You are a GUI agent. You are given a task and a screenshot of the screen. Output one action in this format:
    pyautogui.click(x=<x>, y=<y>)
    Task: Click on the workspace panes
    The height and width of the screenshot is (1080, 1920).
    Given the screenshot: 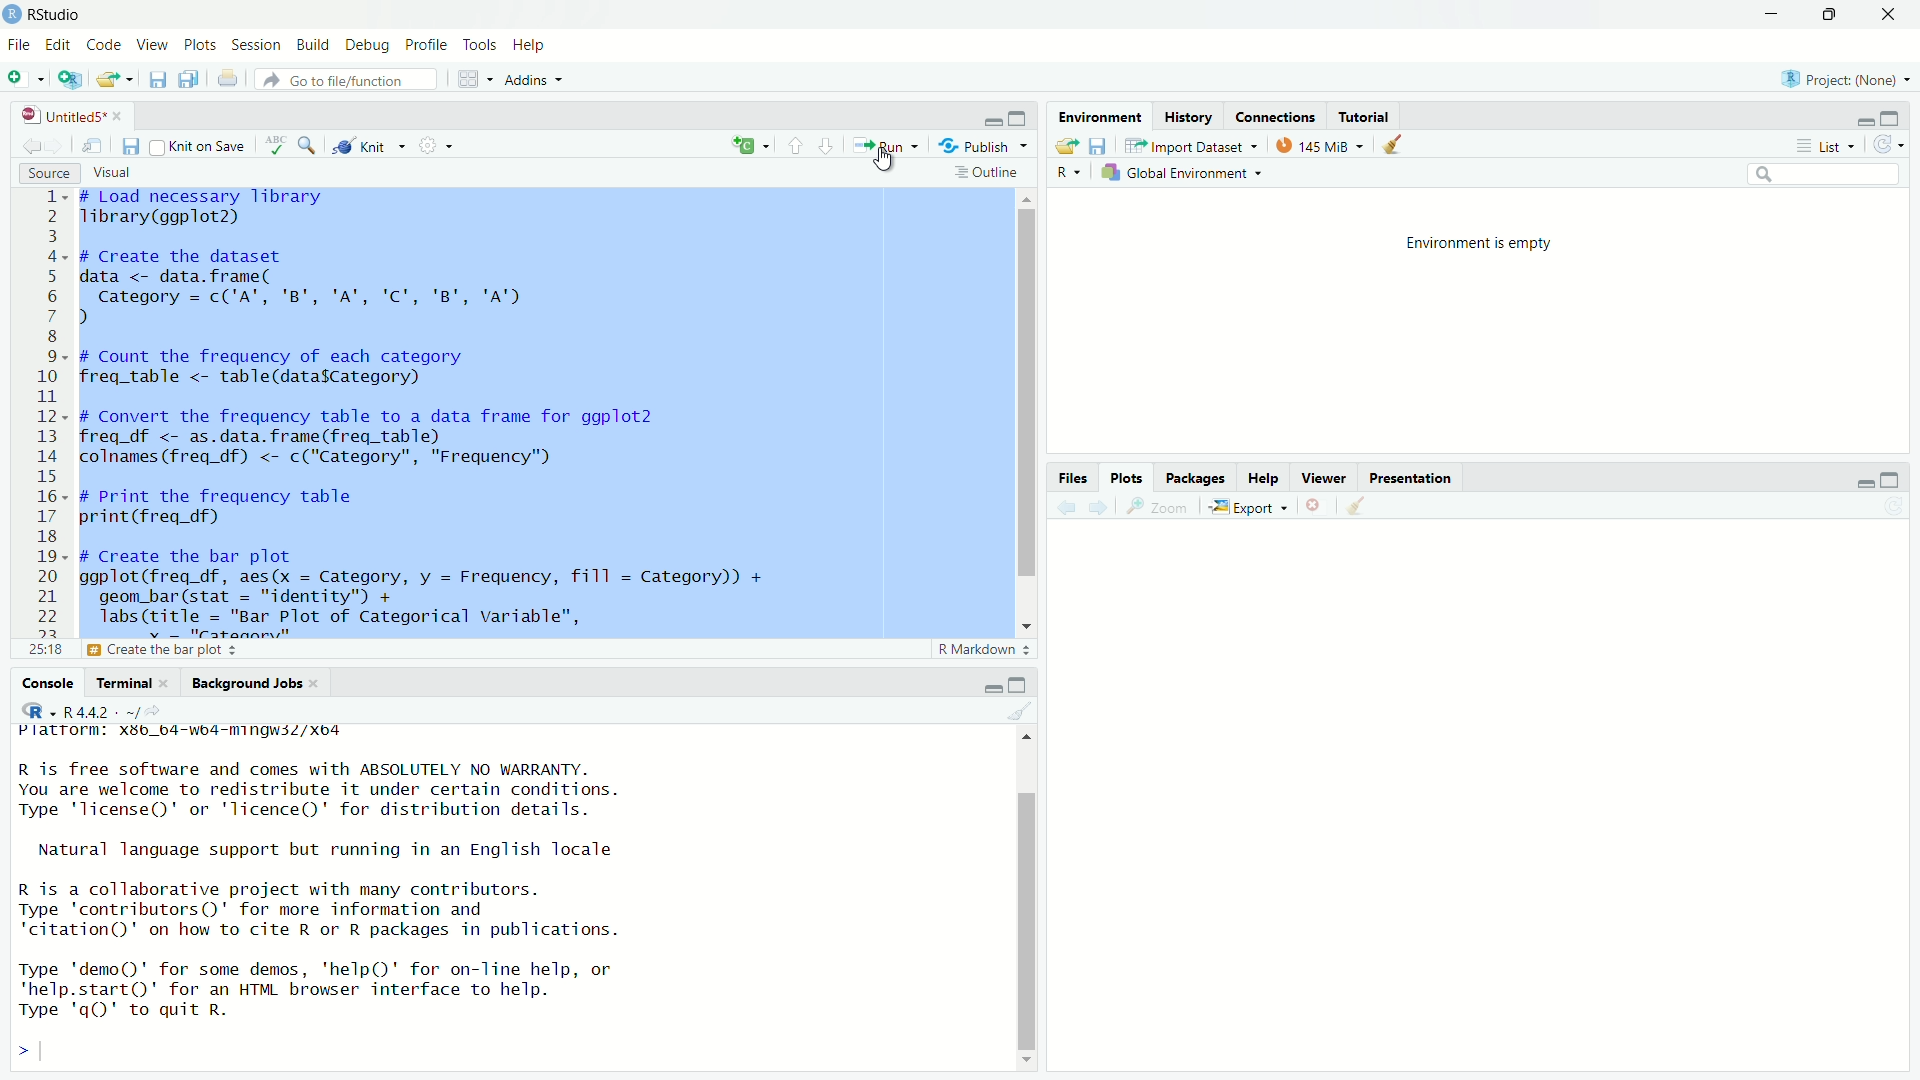 What is the action you would take?
    pyautogui.click(x=472, y=82)
    